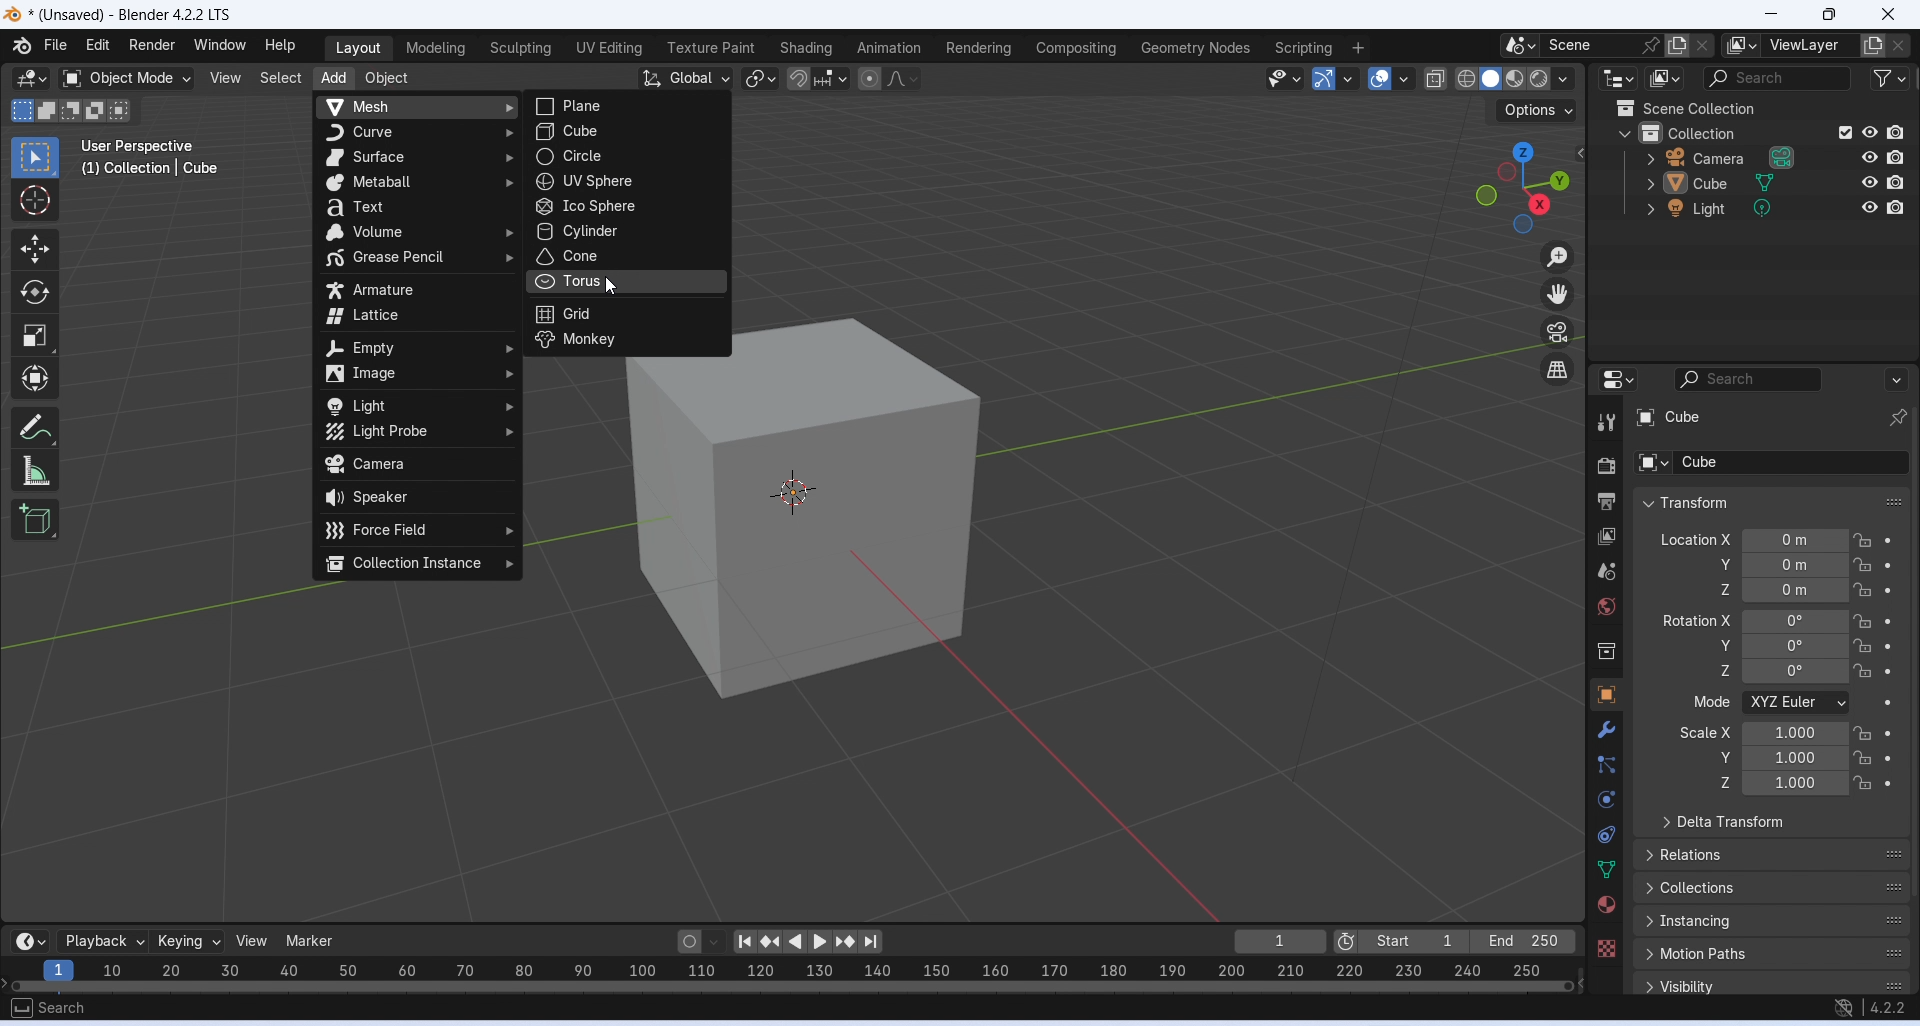  Describe the element at coordinates (607, 48) in the screenshot. I see `UV Editing` at that location.